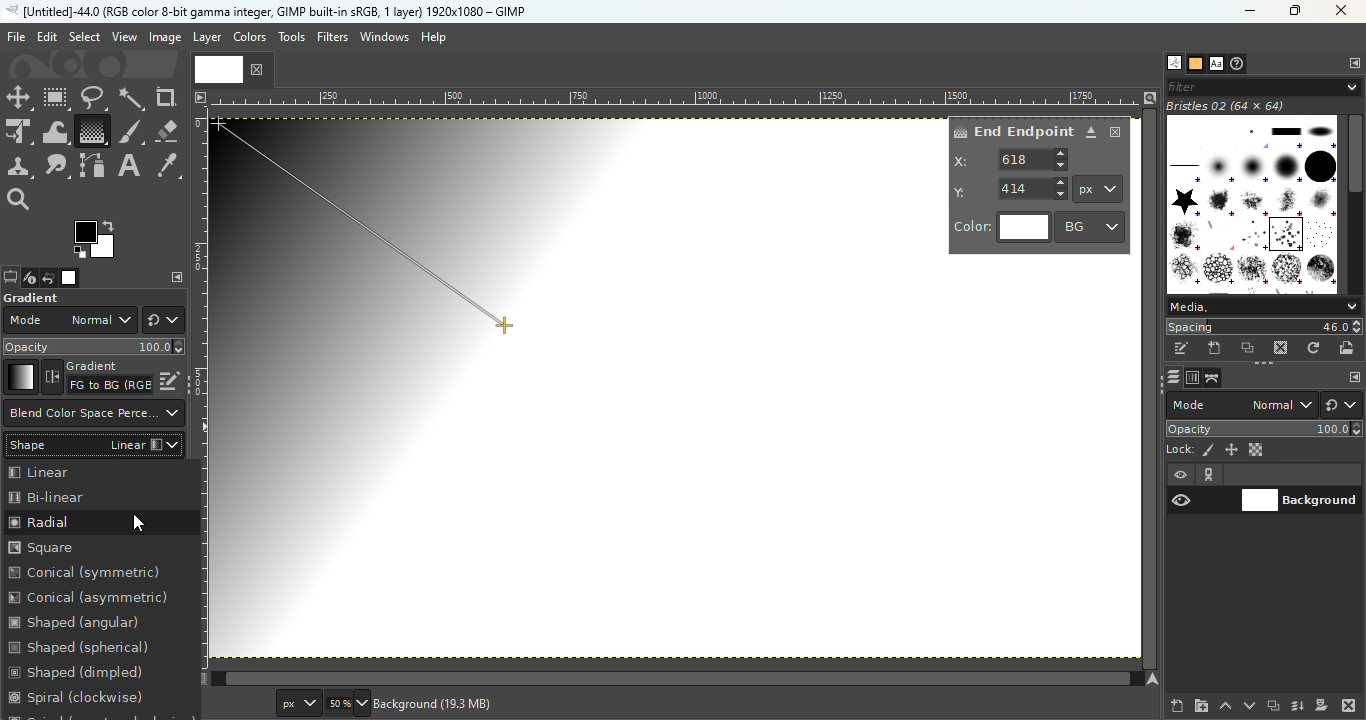 The width and height of the screenshot is (1366, 720). What do you see at coordinates (75, 622) in the screenshot?
I see `Shaped (angular)` at bounding box center [75, 622].